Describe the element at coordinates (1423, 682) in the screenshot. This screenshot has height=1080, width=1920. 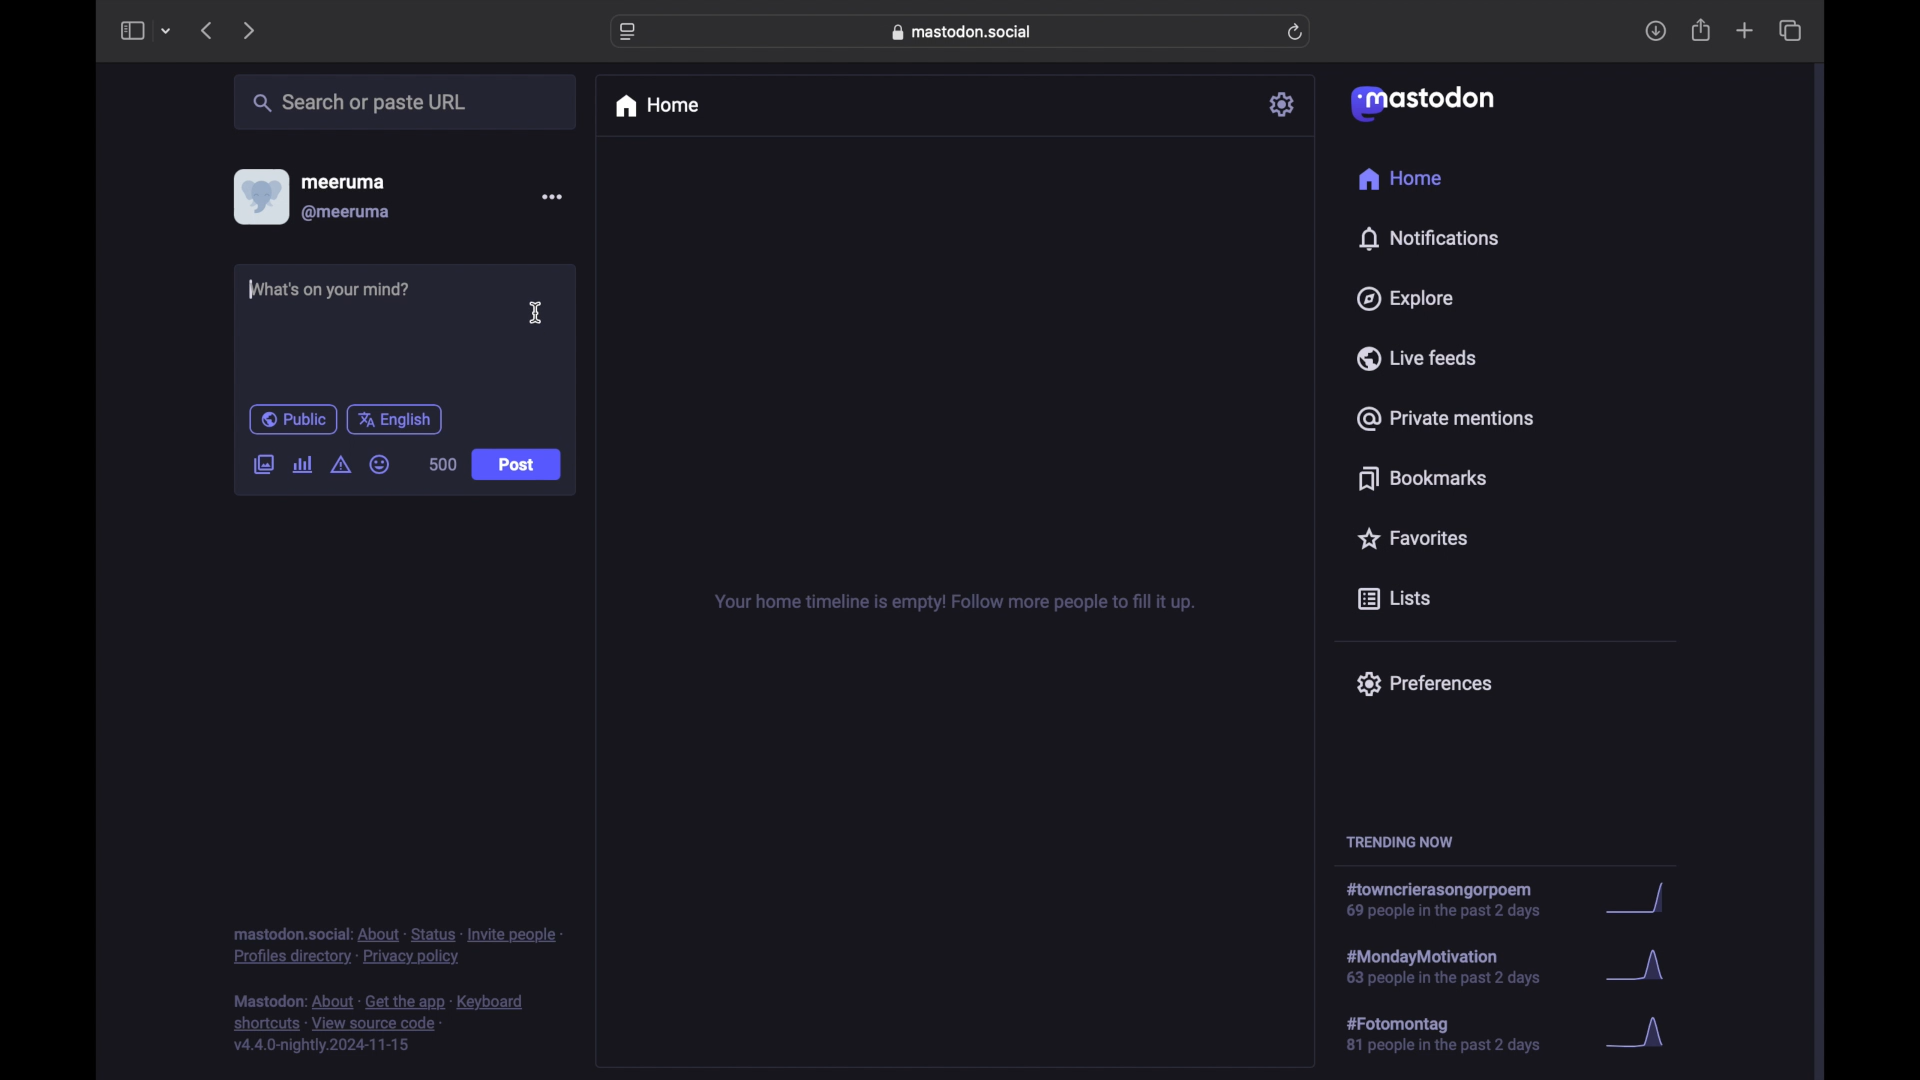
I see `preferences` at that location.